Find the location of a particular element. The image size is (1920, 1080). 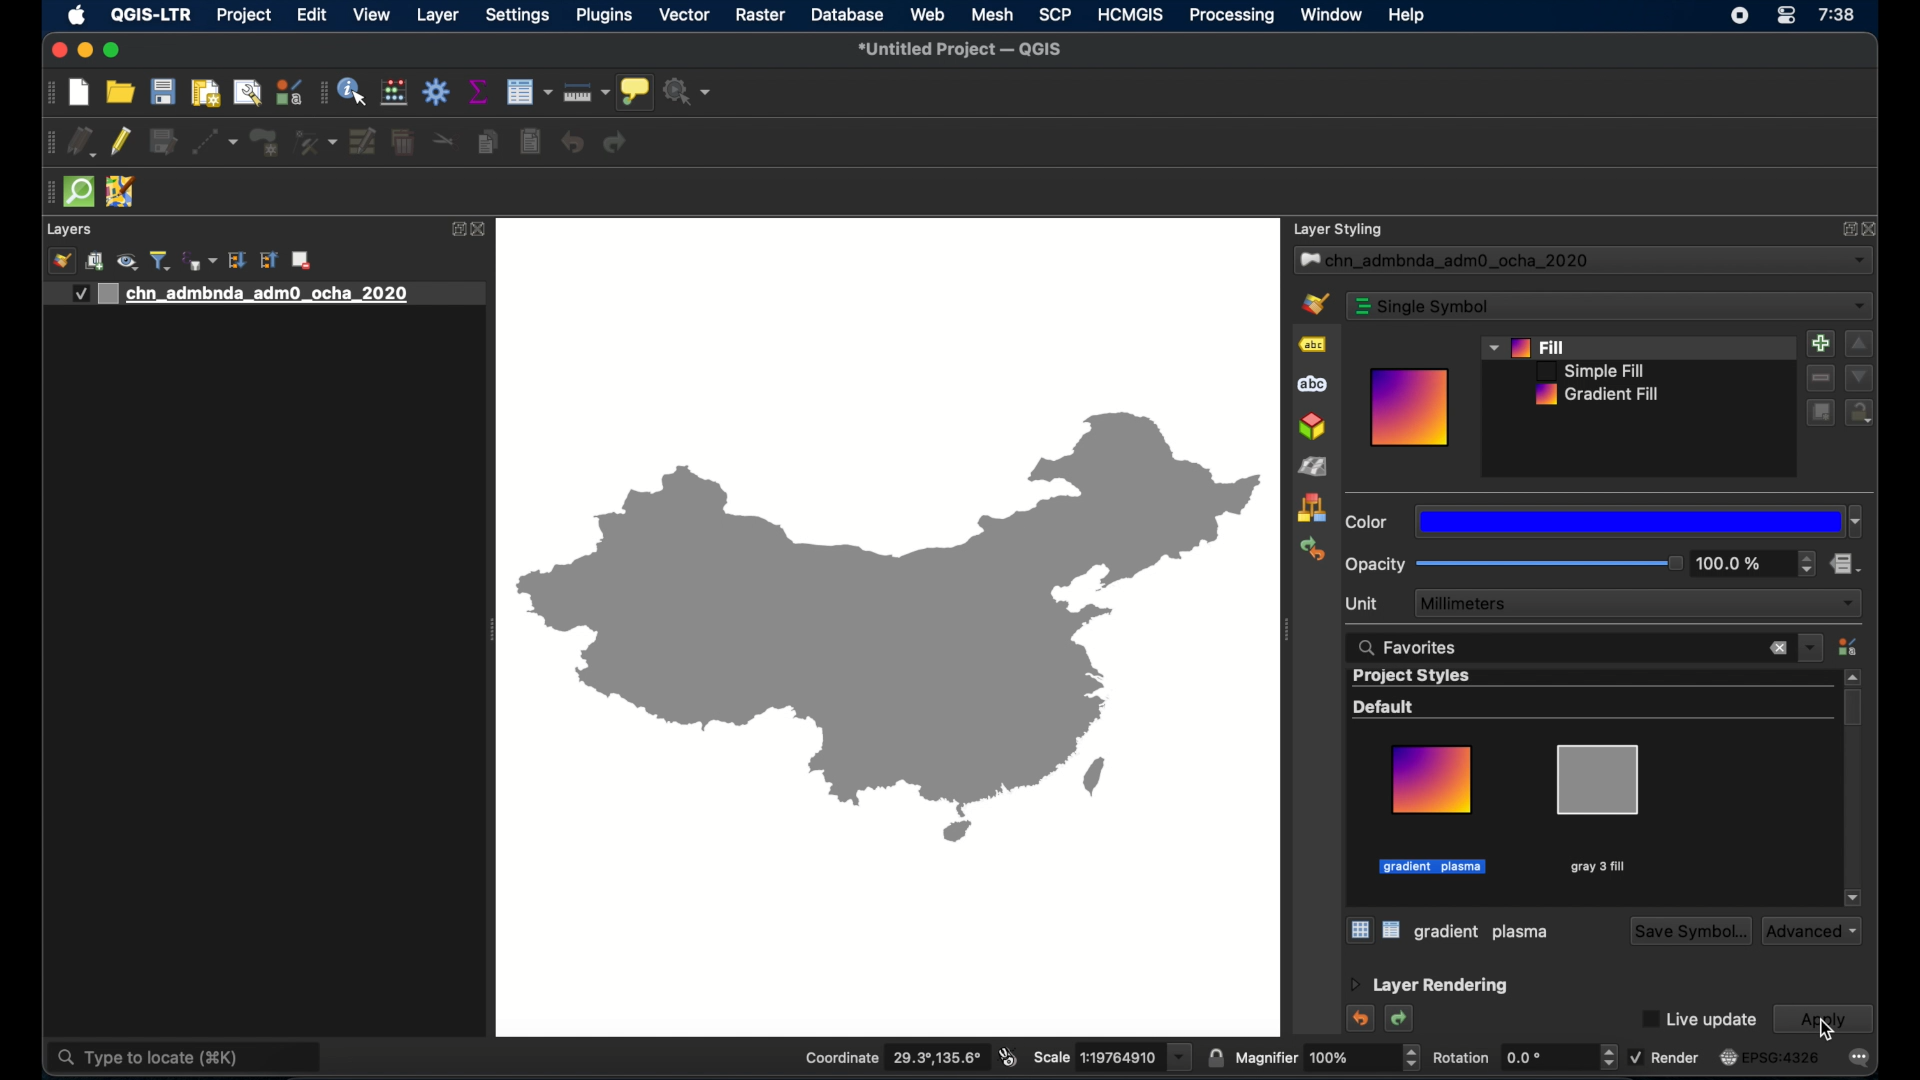

control center is located at coordinates (1787, 16).